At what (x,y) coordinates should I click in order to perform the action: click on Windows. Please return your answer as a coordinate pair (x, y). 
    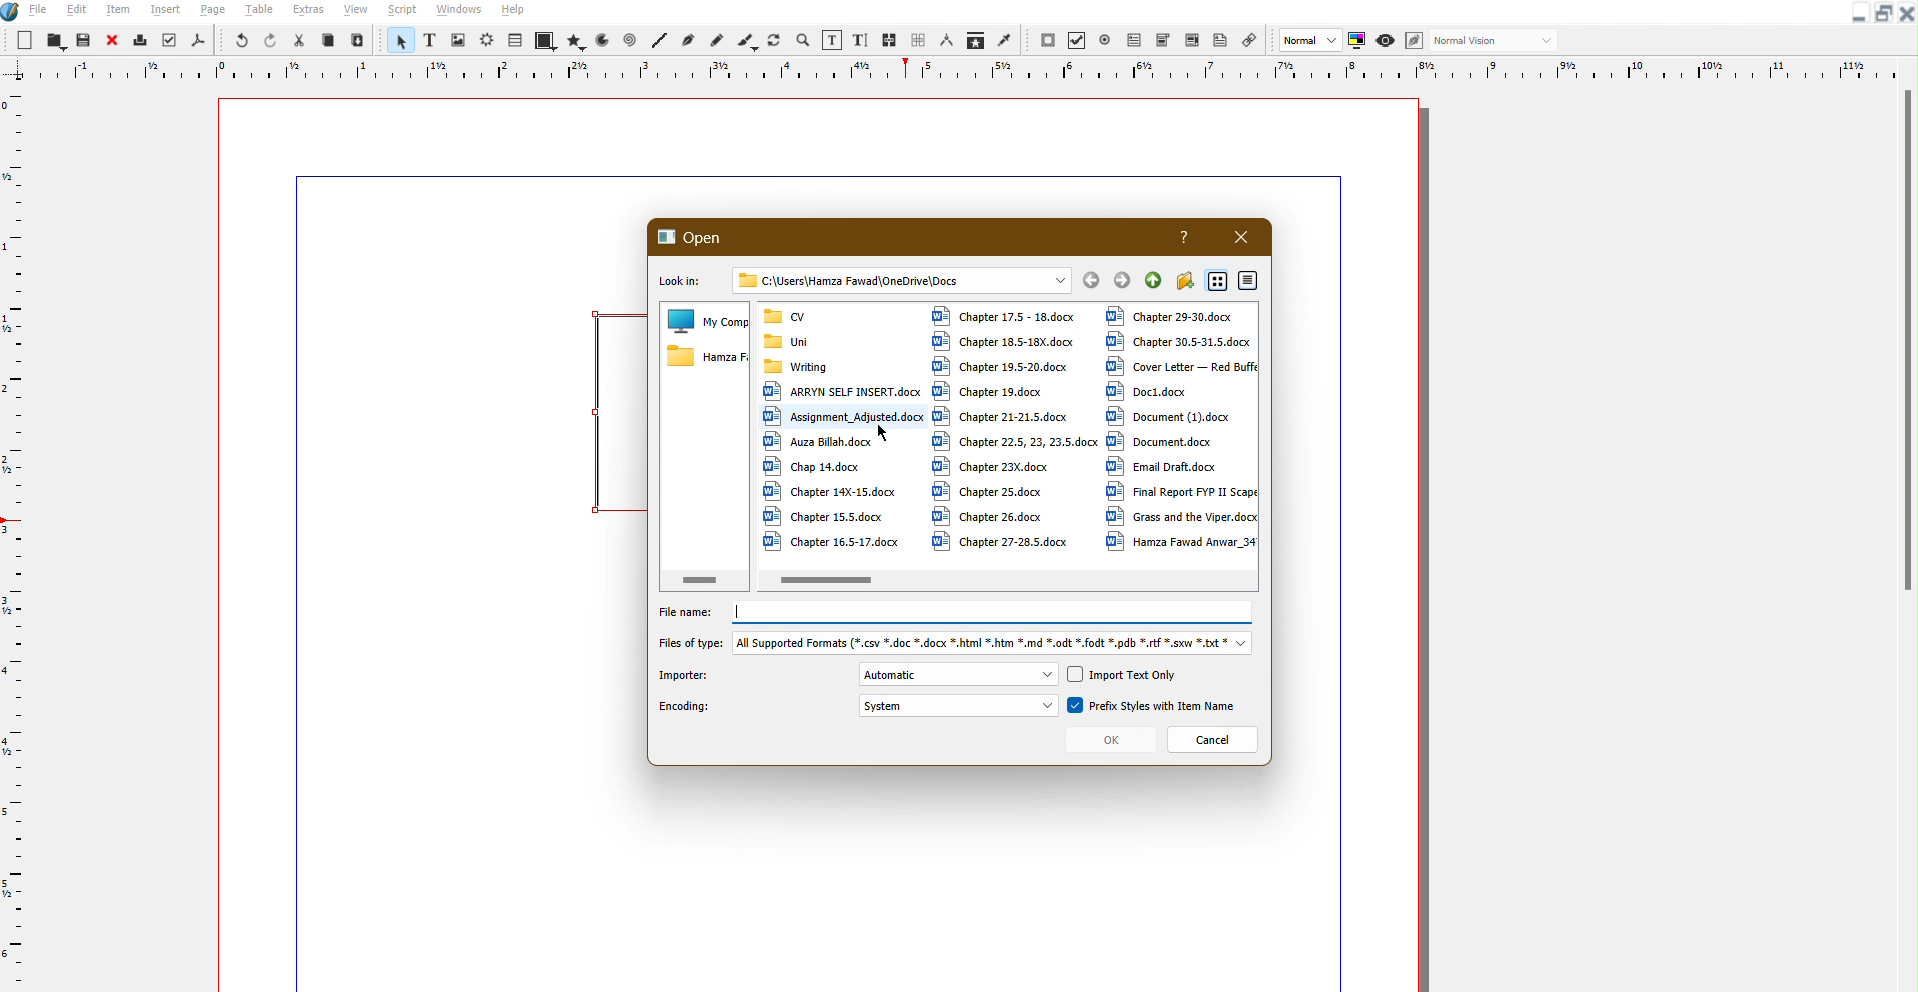
    Looking at the image, I should click on (459, 11).